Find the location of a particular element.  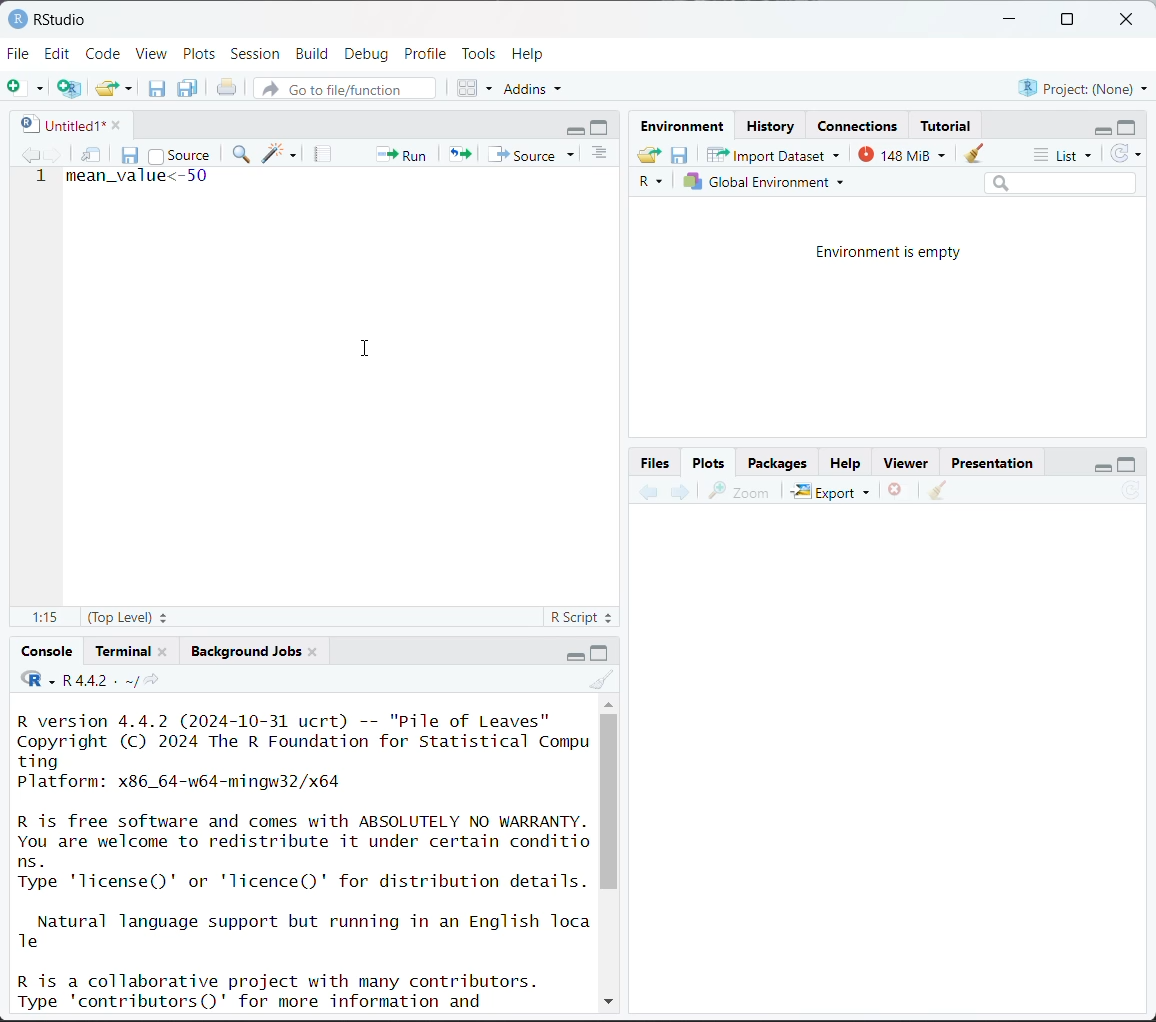

maximize is located at coordinates (1066, 20).